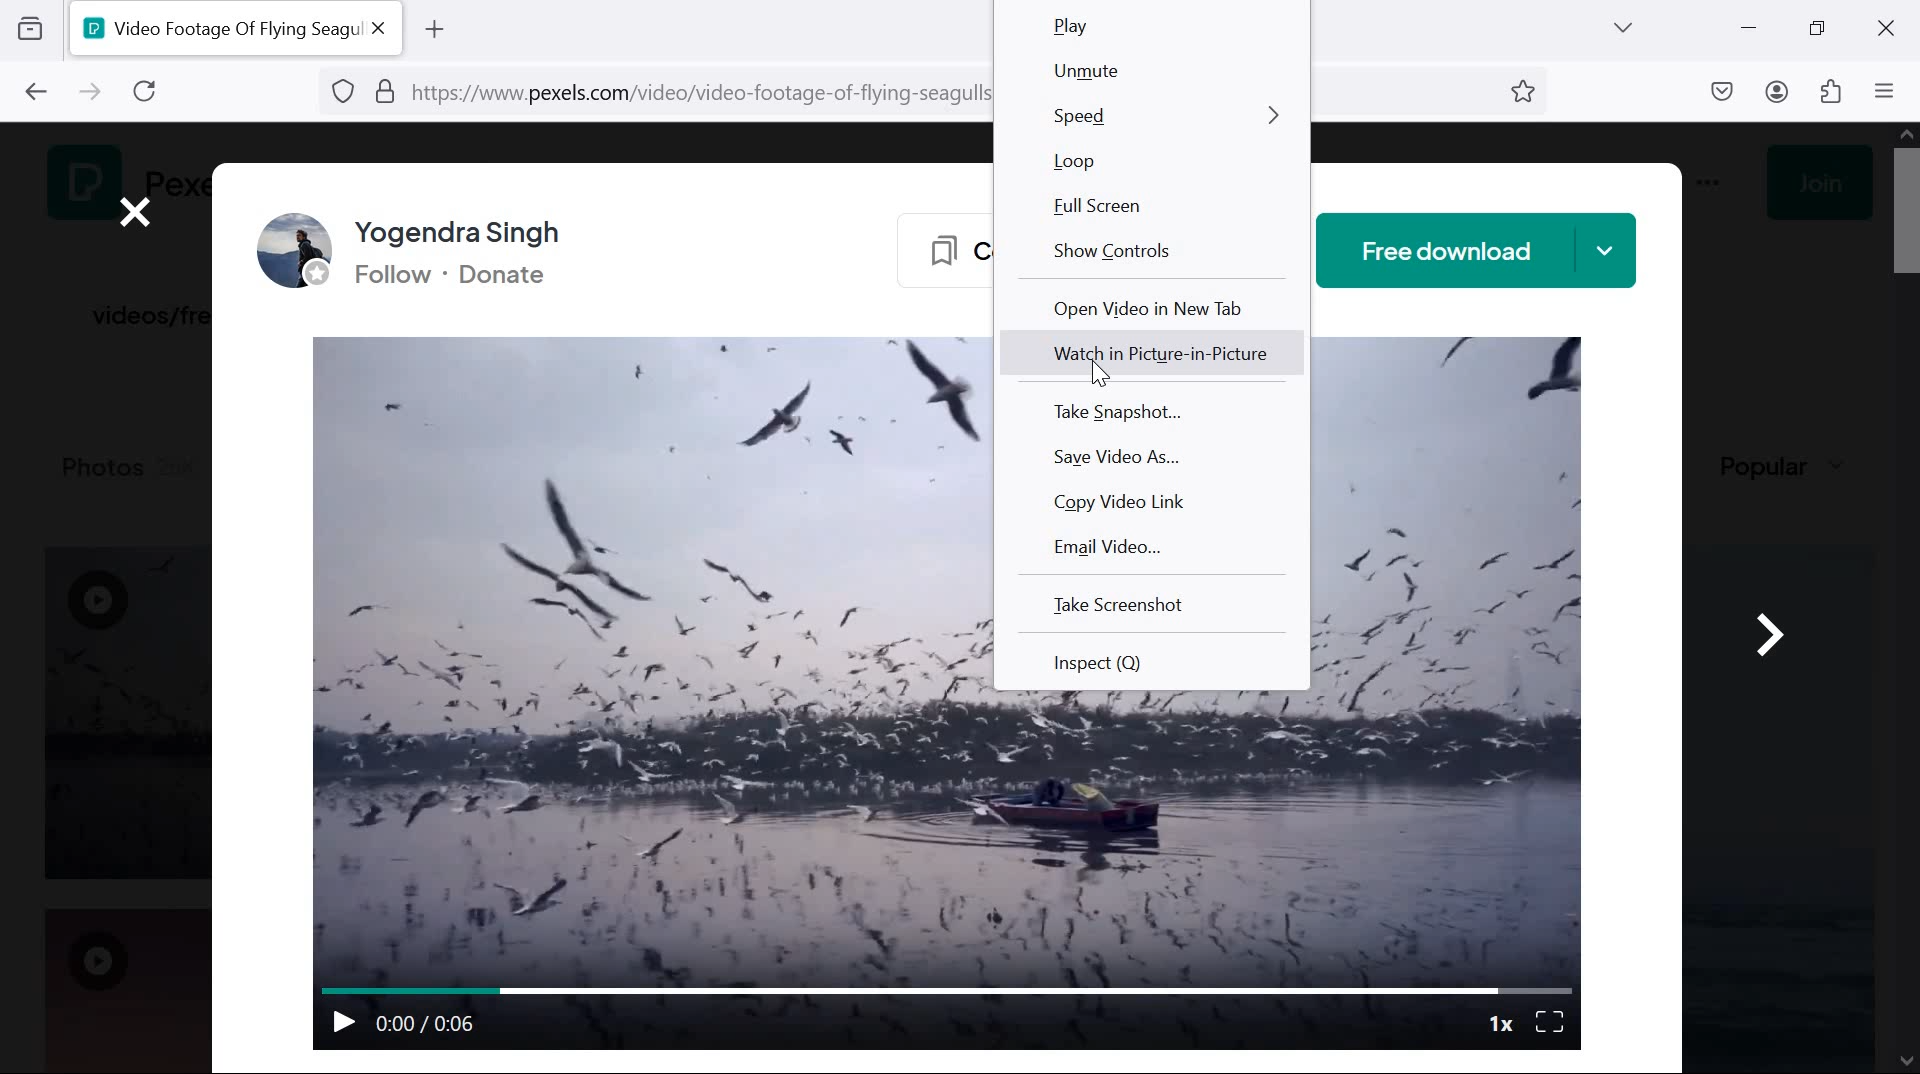 This screenshot has width=1920, height=1074. Describe the element at coordinates (431, 1022) in the screenshot. I see `0:00 / 0:06` at that location.